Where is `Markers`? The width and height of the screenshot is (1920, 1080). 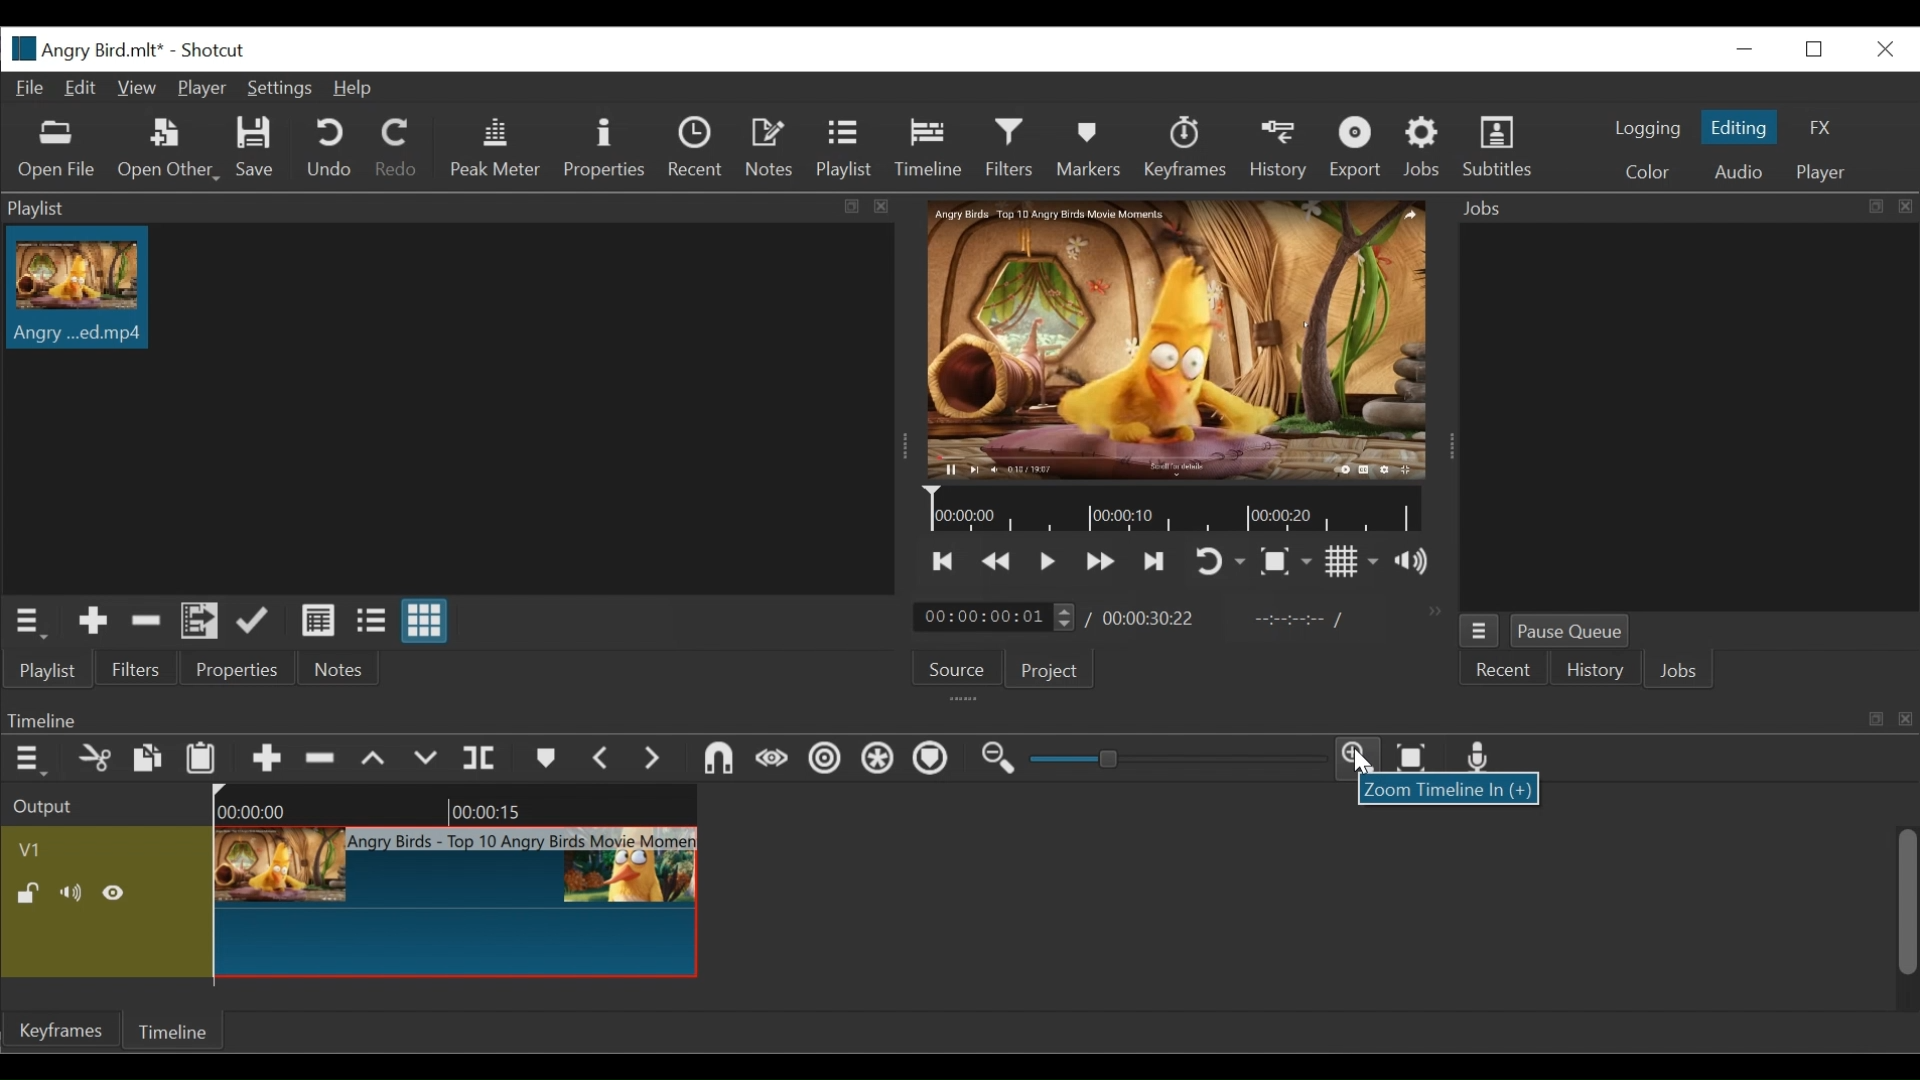 Markers is located at coordinates (932, 758).